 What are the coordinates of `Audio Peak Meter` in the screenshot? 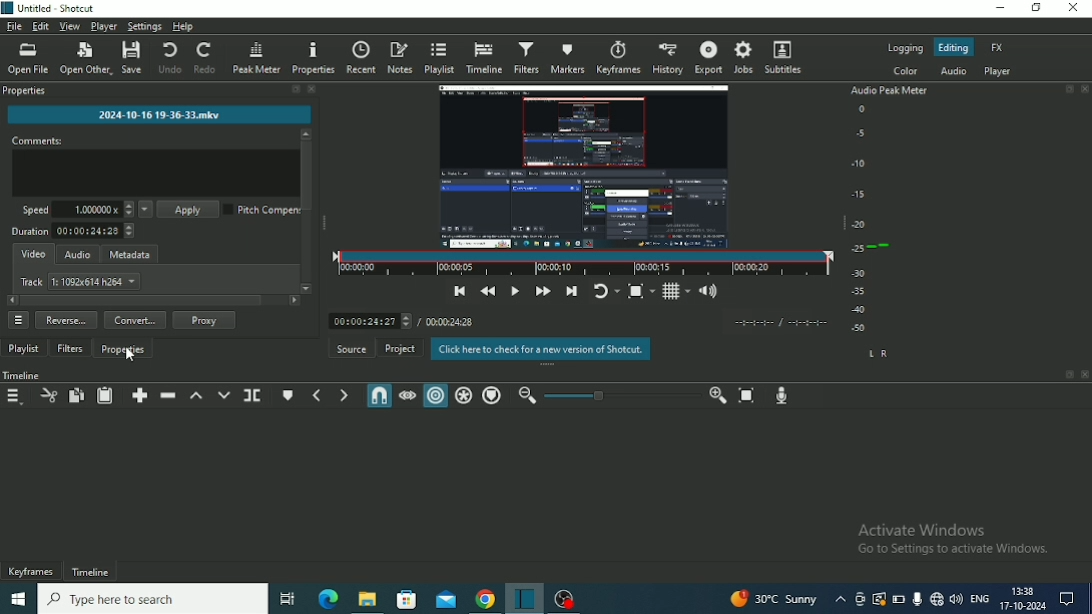 It's located at (891, 221).